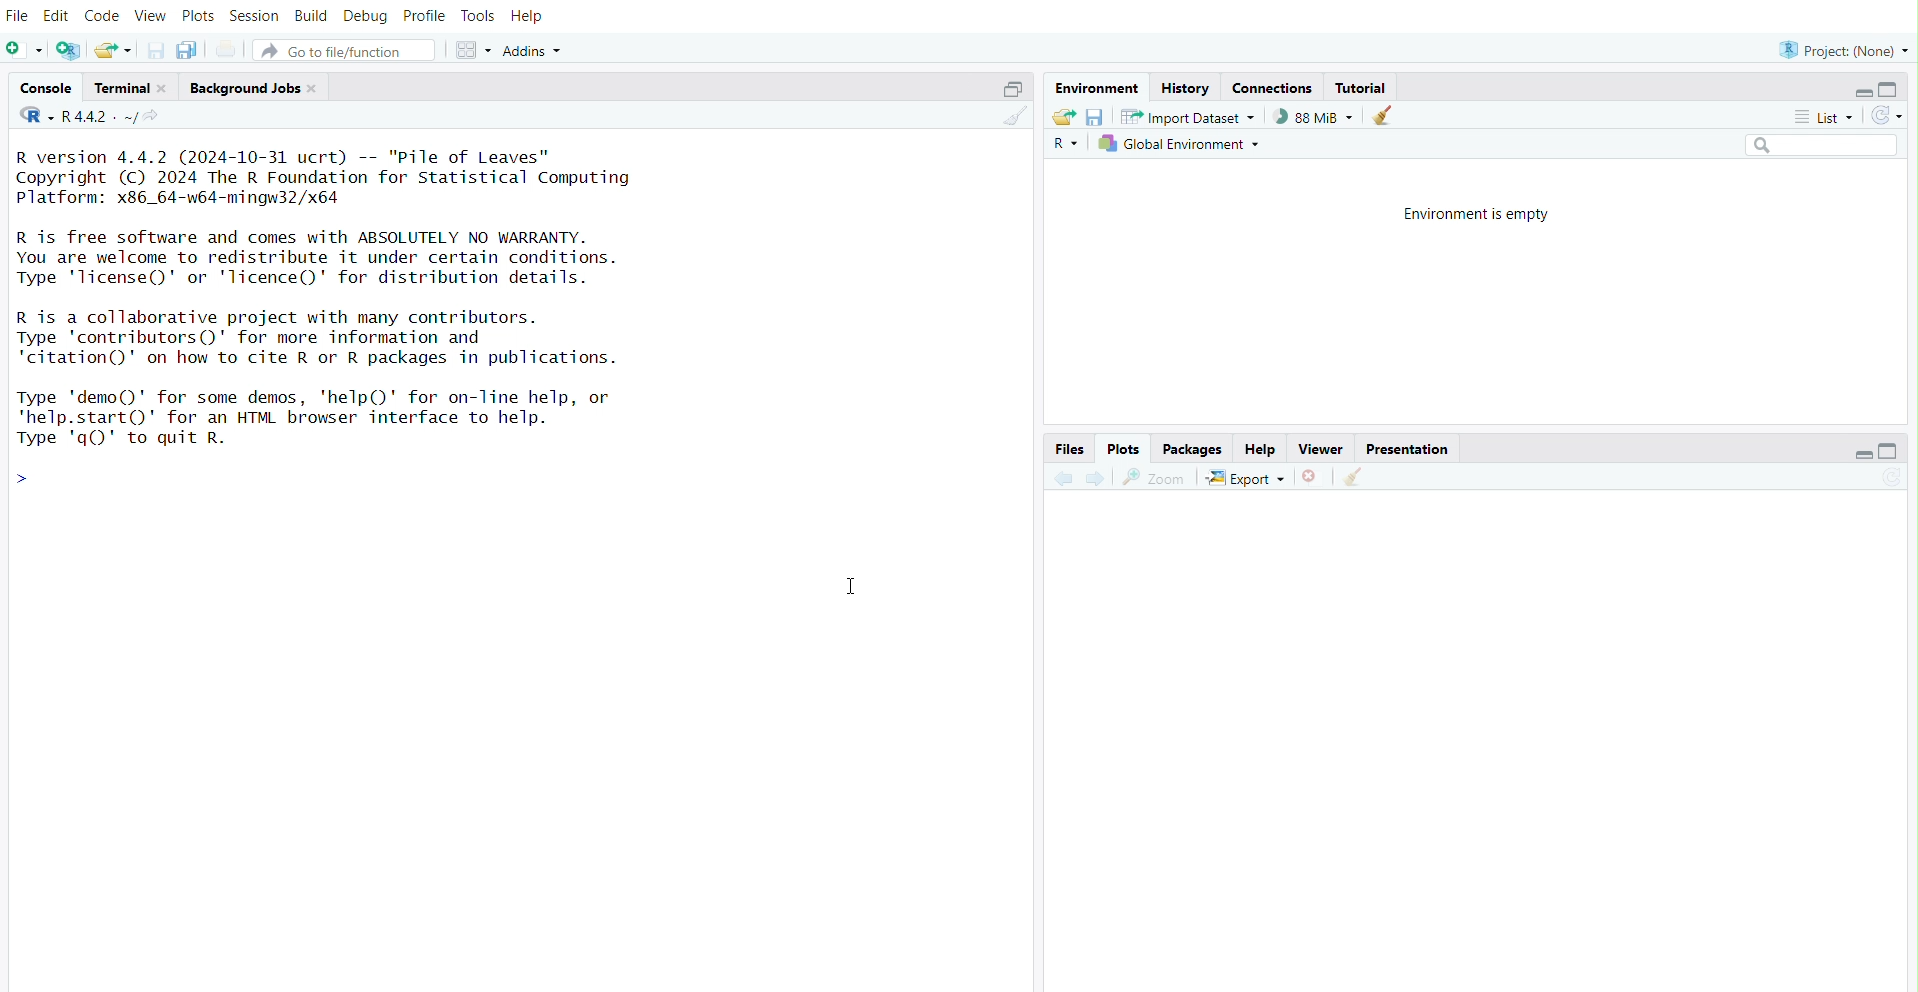 The height and width of the screenshot is (992, 1918). I want to click on terminal, so click(117, 86).